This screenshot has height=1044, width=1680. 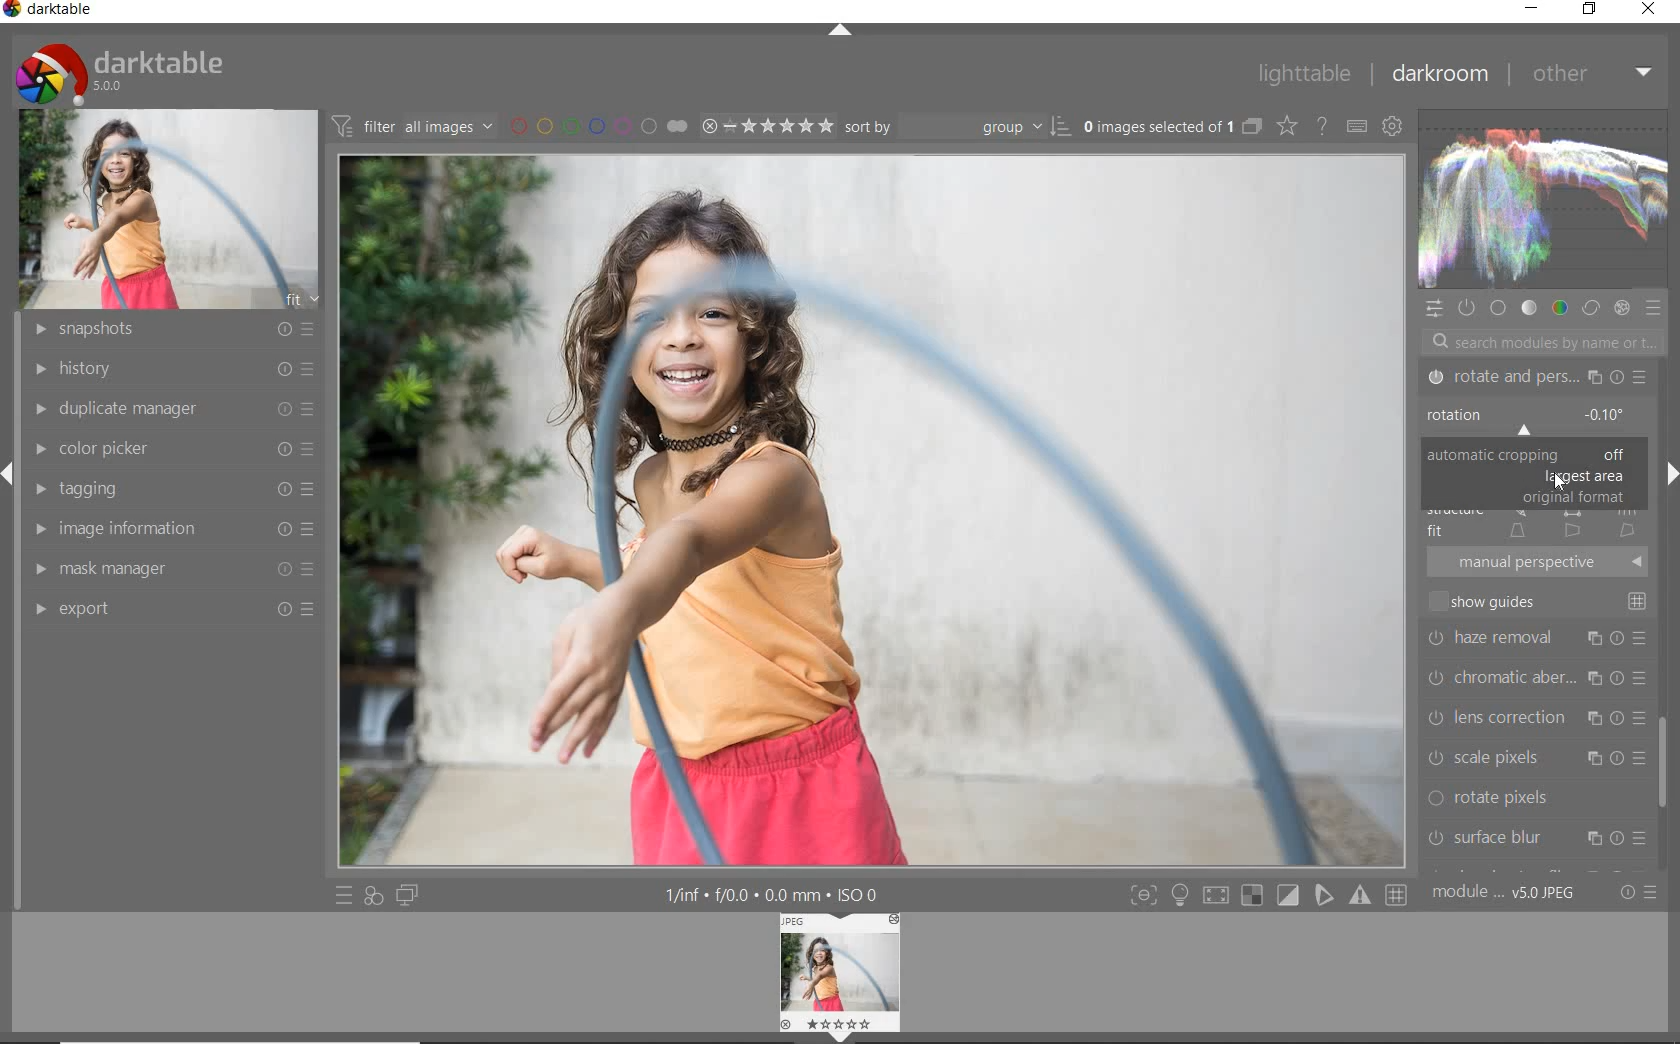 What do you see at coordinates (1465, 306) in the screenshot?
I see `show only active module` at bounding box center [1465, 306].